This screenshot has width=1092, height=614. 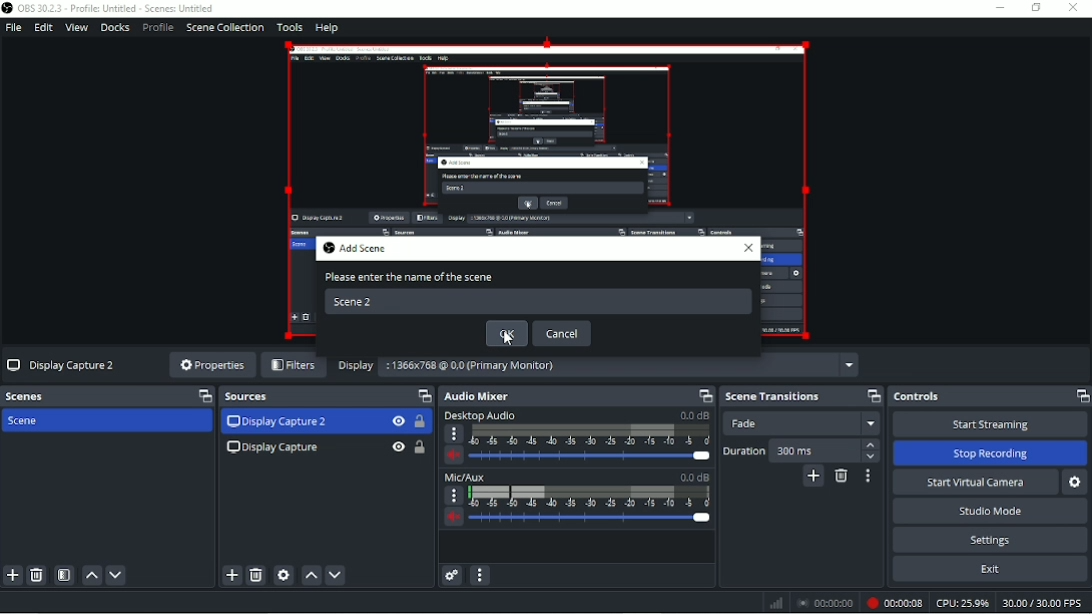 I want to click on Stop Recording, so click(x=990, y=453).